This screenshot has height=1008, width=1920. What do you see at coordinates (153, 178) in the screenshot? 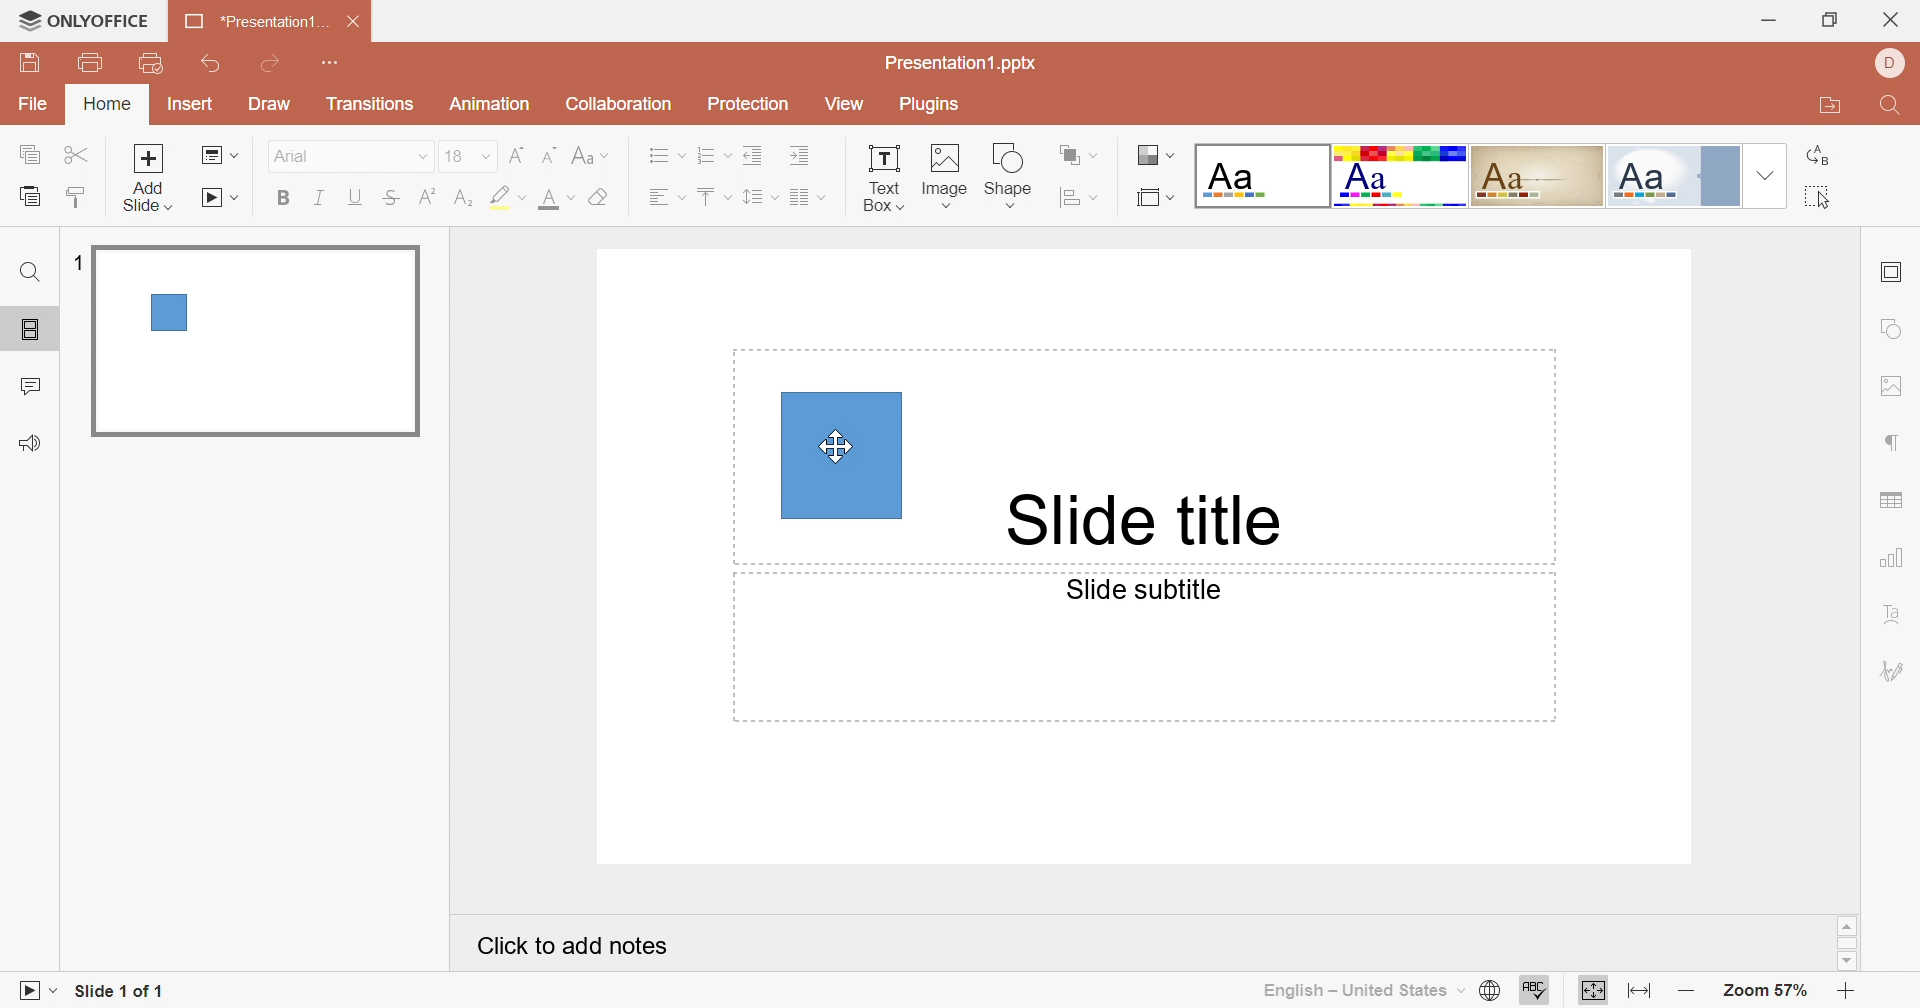
I see `Add Slide` at bounding box center [153, 178].